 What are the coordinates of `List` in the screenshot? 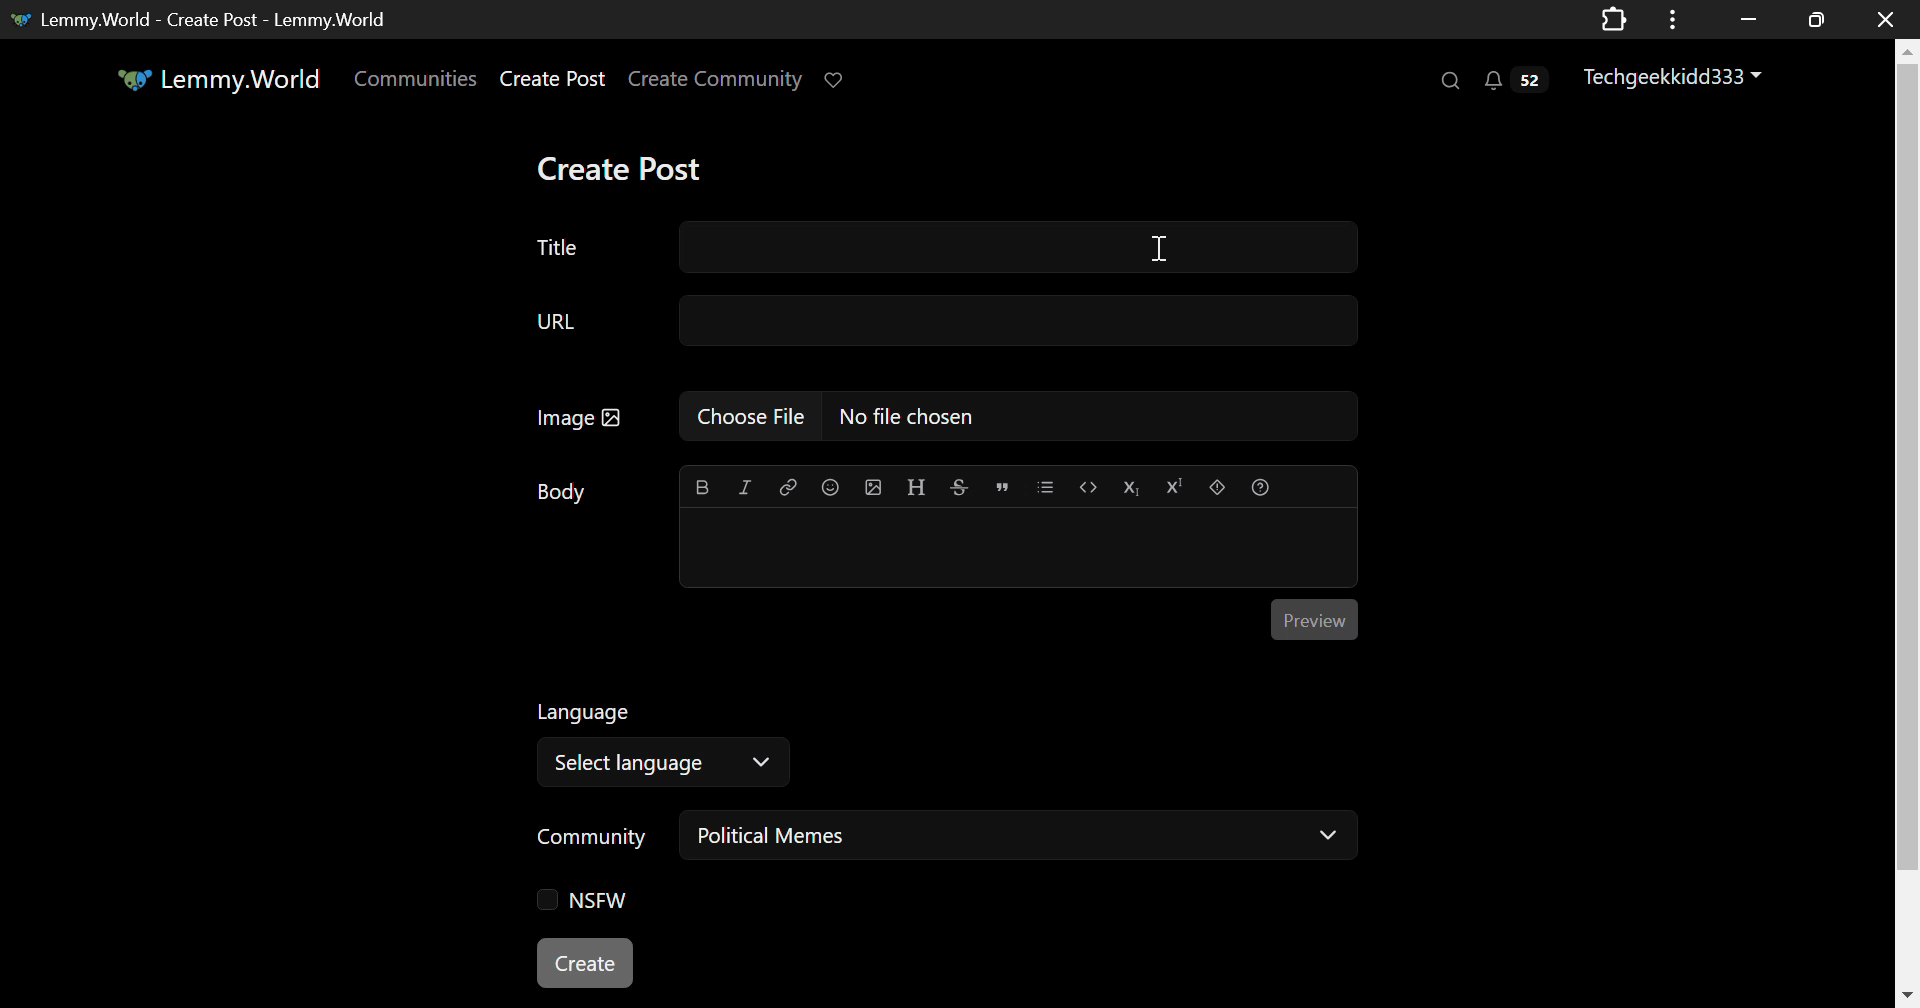 It's located at (1046, 486).